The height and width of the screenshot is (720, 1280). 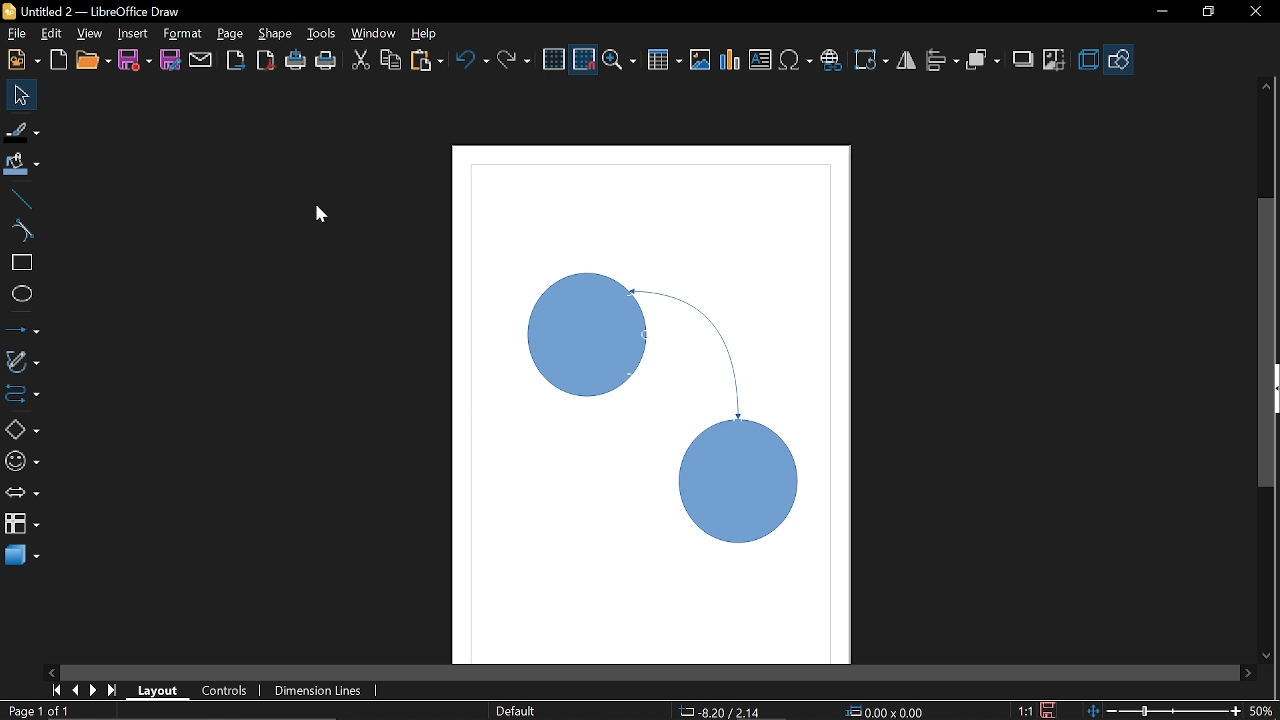 I want to click on Close, so click(x=1254, y=13).